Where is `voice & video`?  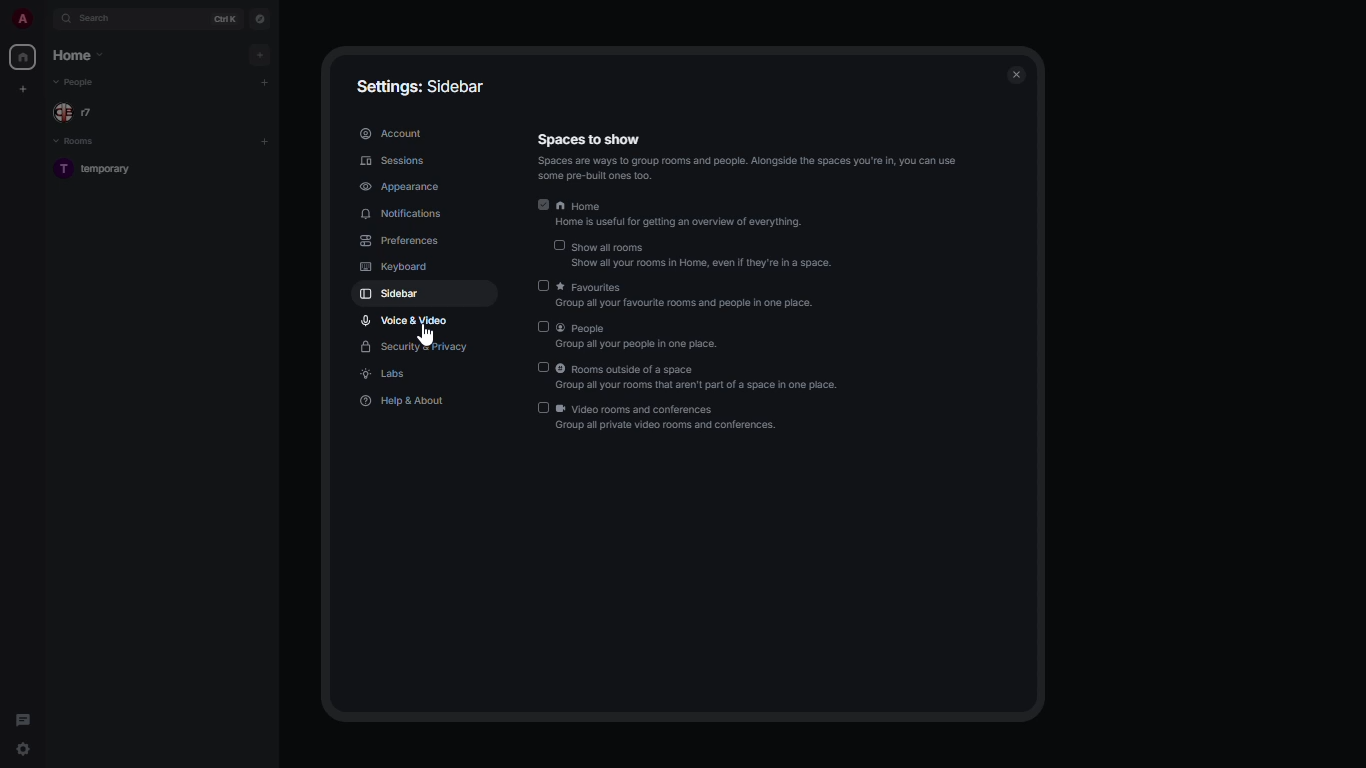
voice & video is located at coordinates (405, 320).